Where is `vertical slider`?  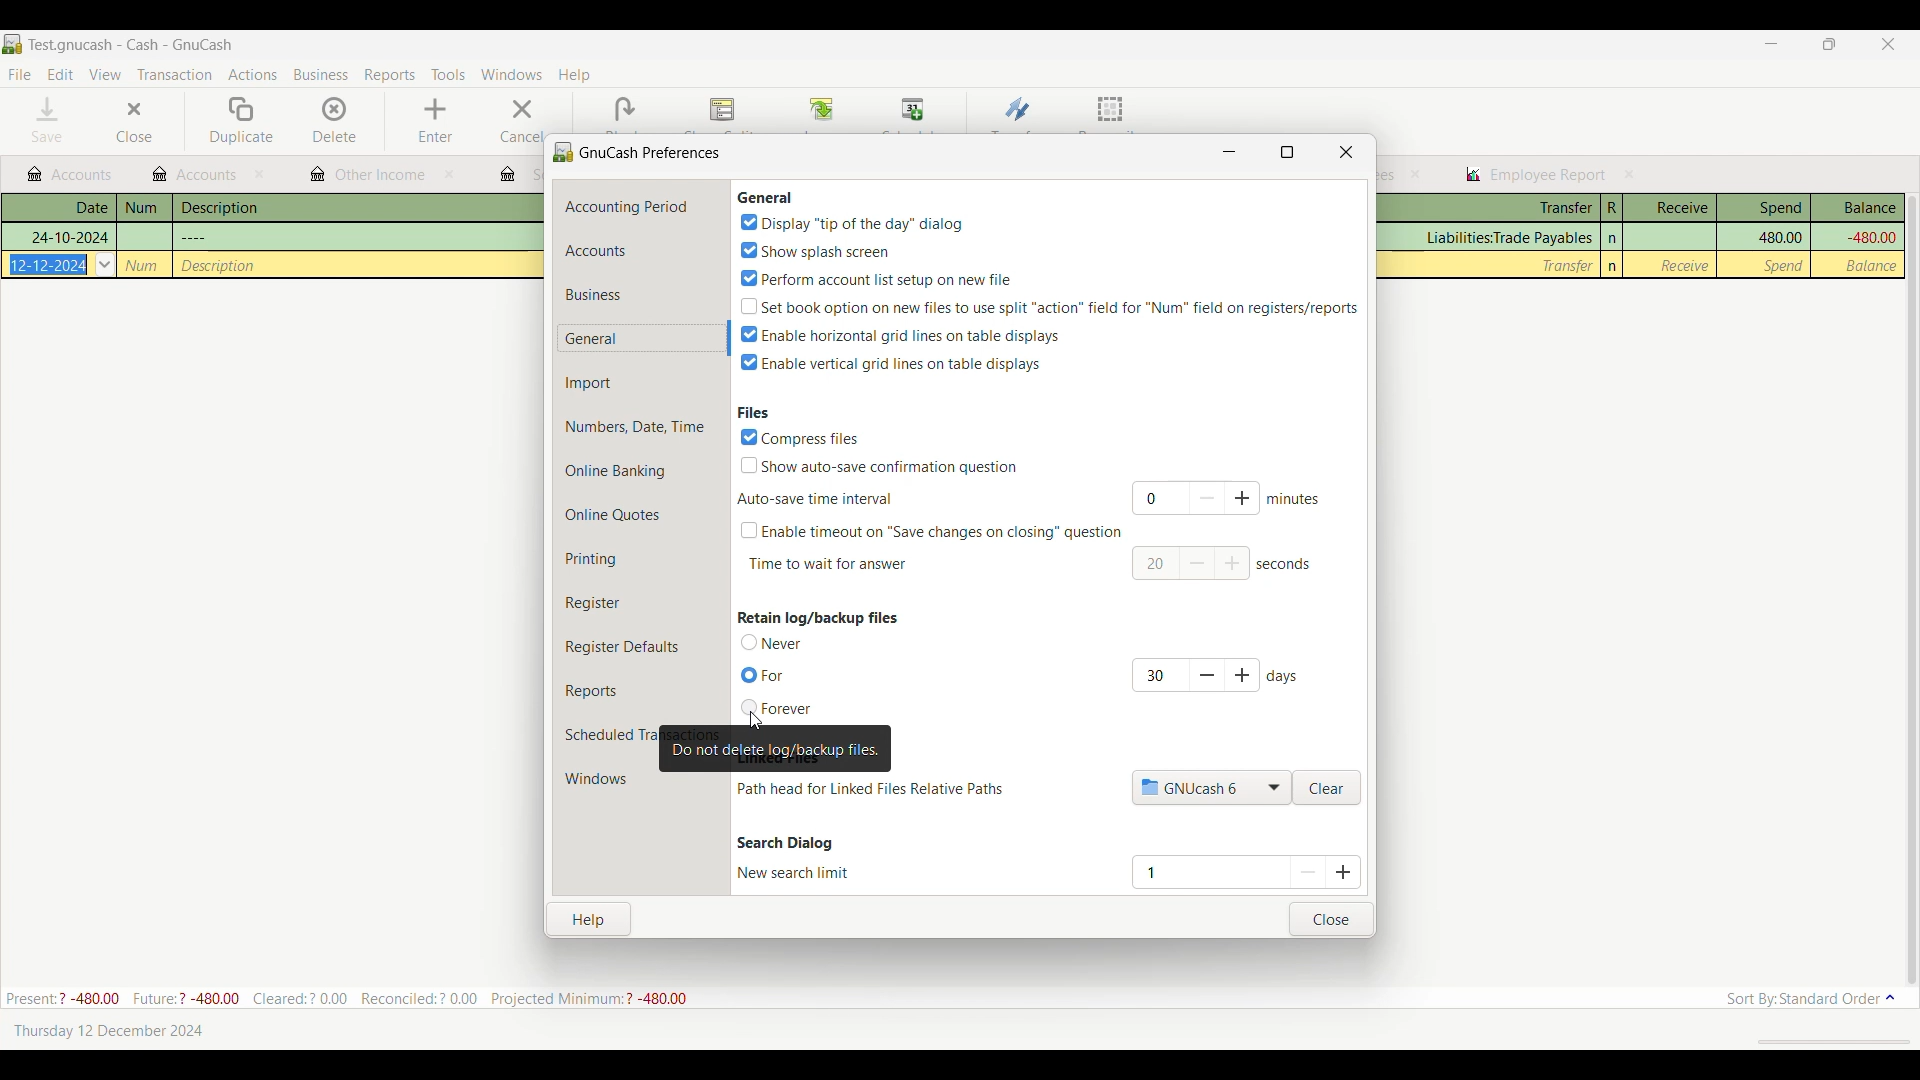
vertical slider is located at coordinates (1911, 580).